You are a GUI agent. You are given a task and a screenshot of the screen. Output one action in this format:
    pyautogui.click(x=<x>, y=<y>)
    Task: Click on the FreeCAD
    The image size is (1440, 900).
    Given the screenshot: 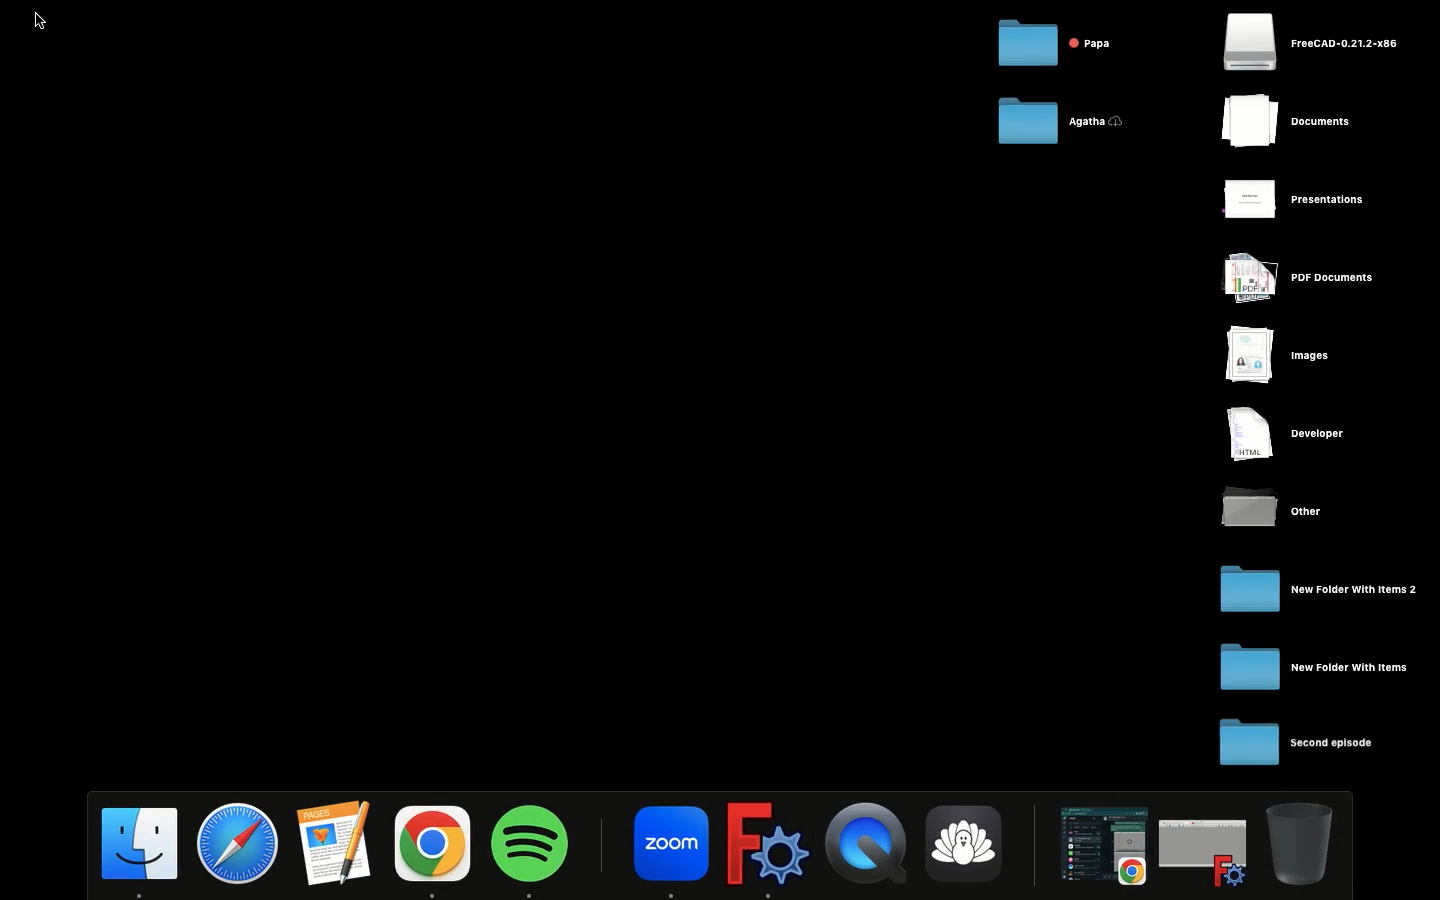 What is the action you would take?
    pyautogui.click(x=770, y=845)
    